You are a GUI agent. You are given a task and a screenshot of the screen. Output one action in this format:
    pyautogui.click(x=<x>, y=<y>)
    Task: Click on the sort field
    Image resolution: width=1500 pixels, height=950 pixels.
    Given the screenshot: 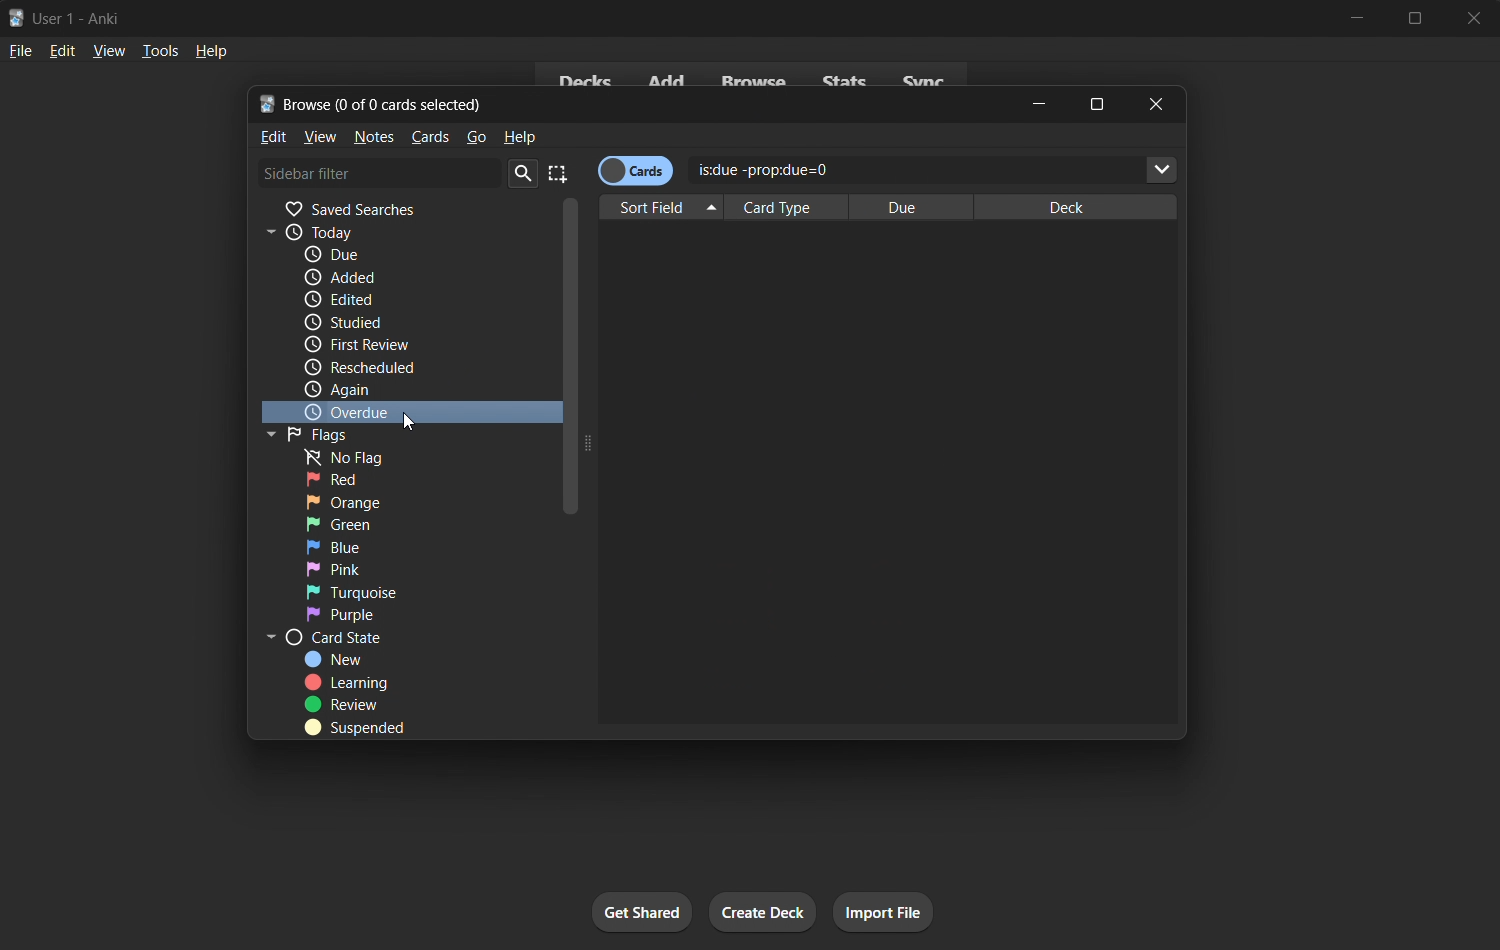 What is the action you would take?
    pyautogui.click(x=664, y=208)
    